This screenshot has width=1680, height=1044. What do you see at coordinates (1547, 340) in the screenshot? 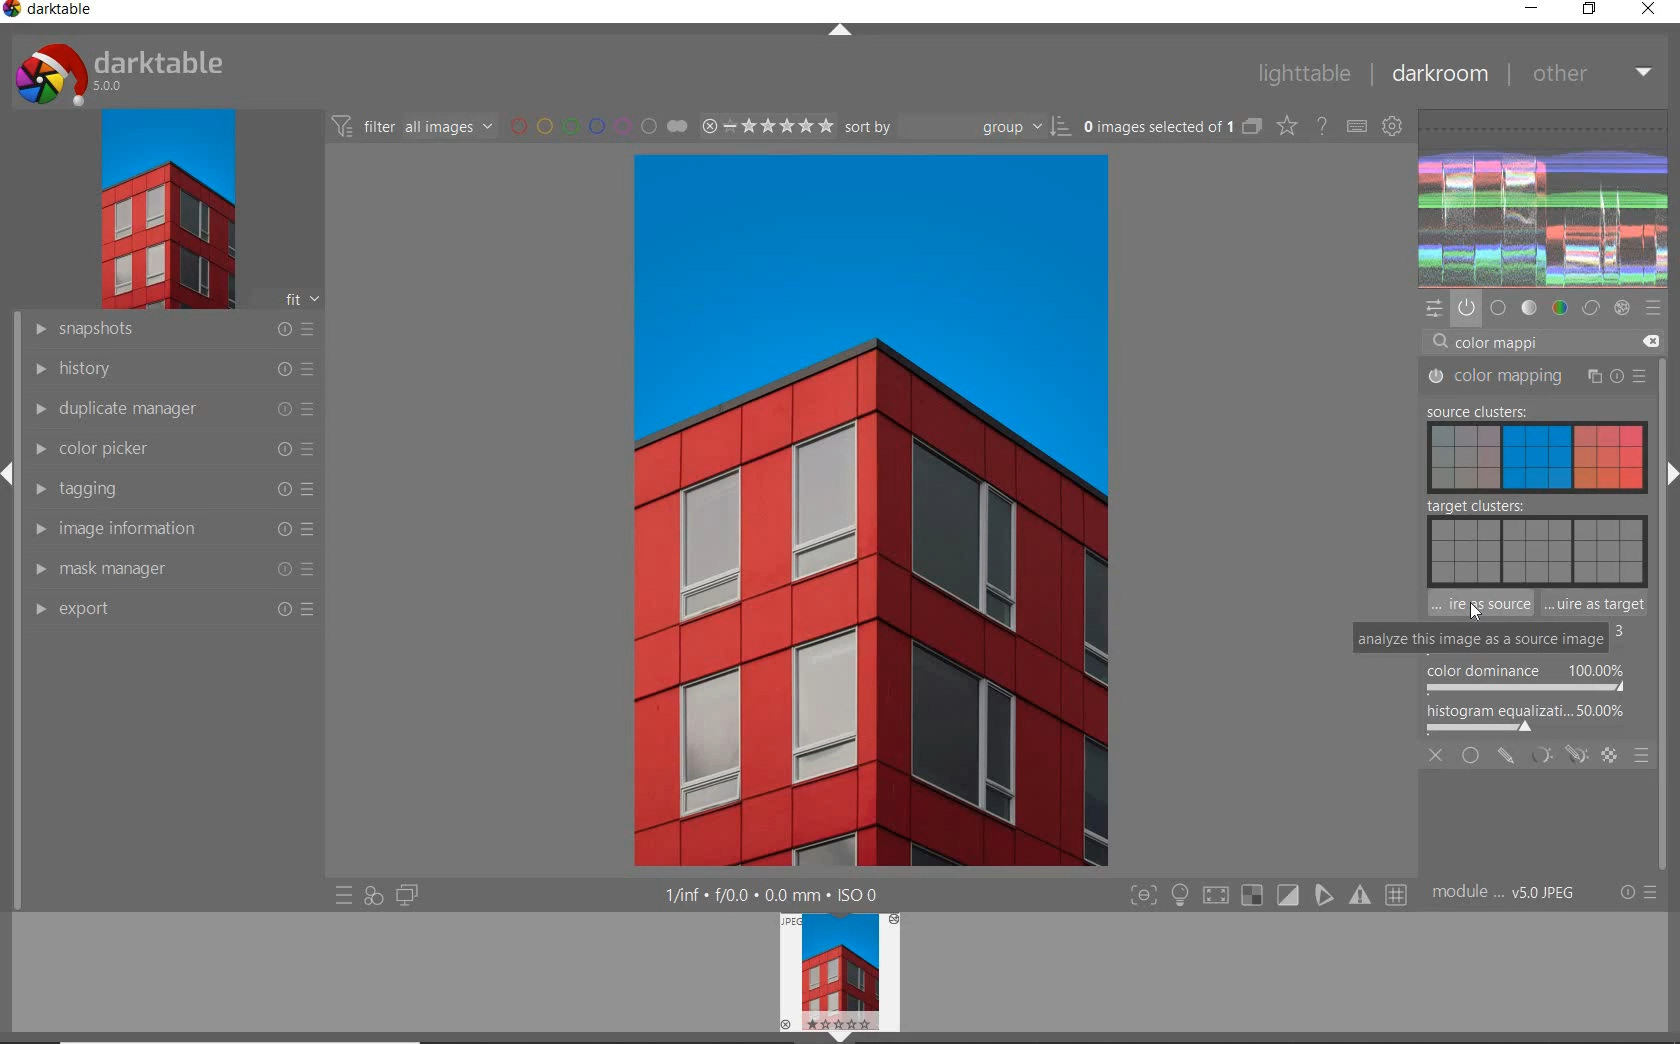
I see `search module` at bounding box center [1547, 340].